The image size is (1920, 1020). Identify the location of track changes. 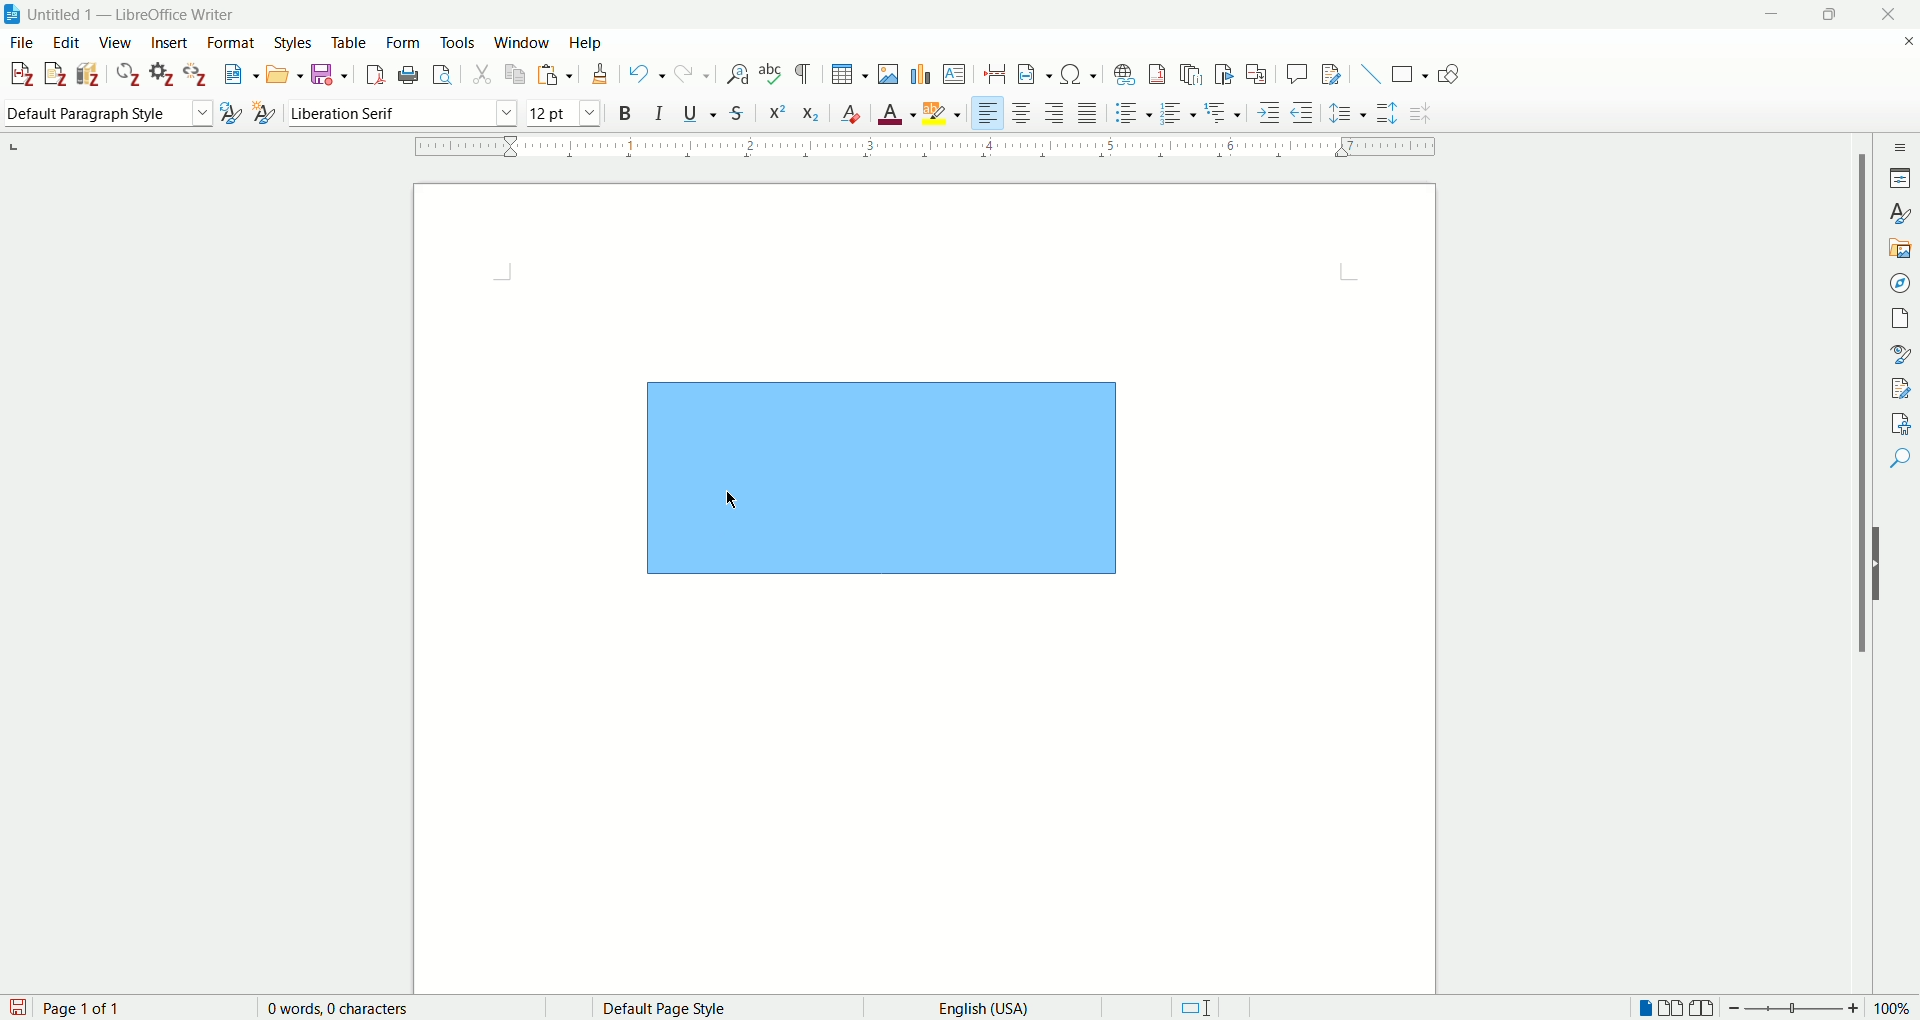
(1336, 72).